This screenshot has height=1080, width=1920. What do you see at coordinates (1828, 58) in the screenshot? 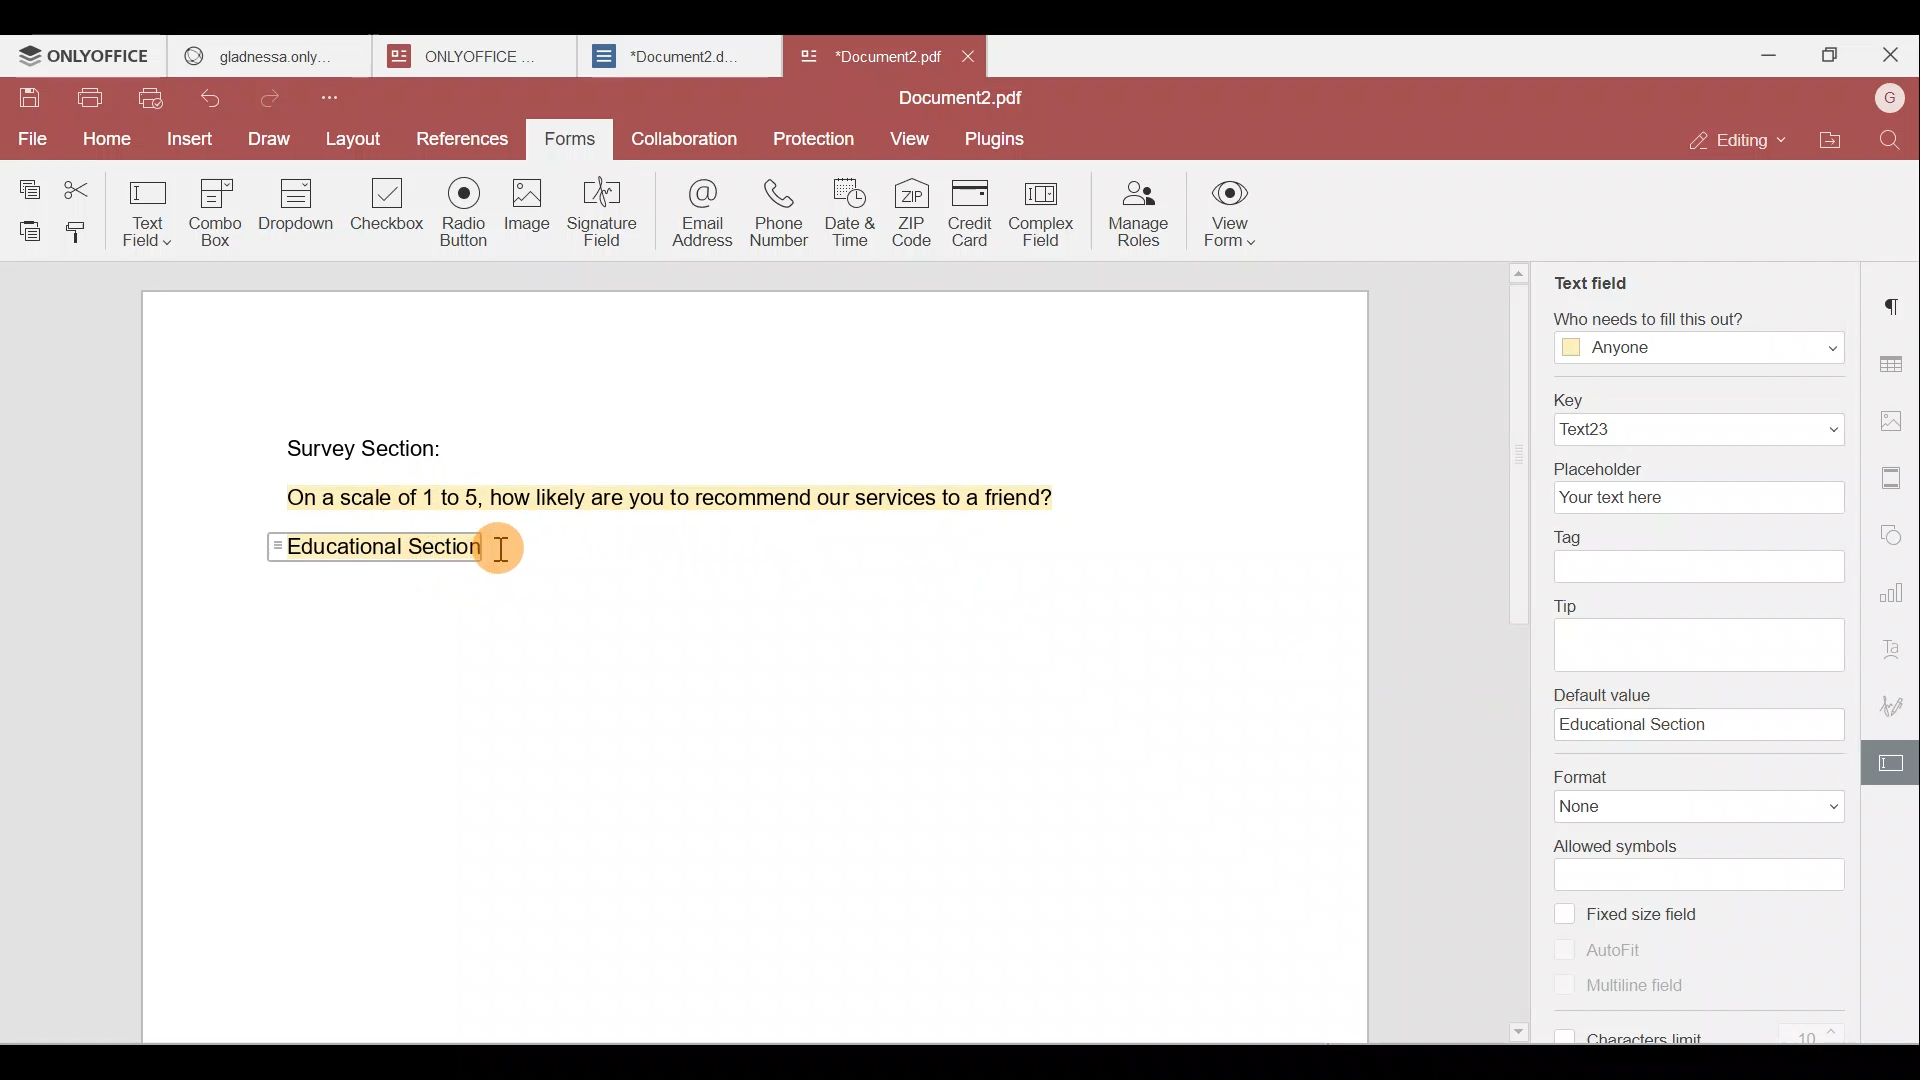
I see `Maximize` at bounding box center [1828, 58].